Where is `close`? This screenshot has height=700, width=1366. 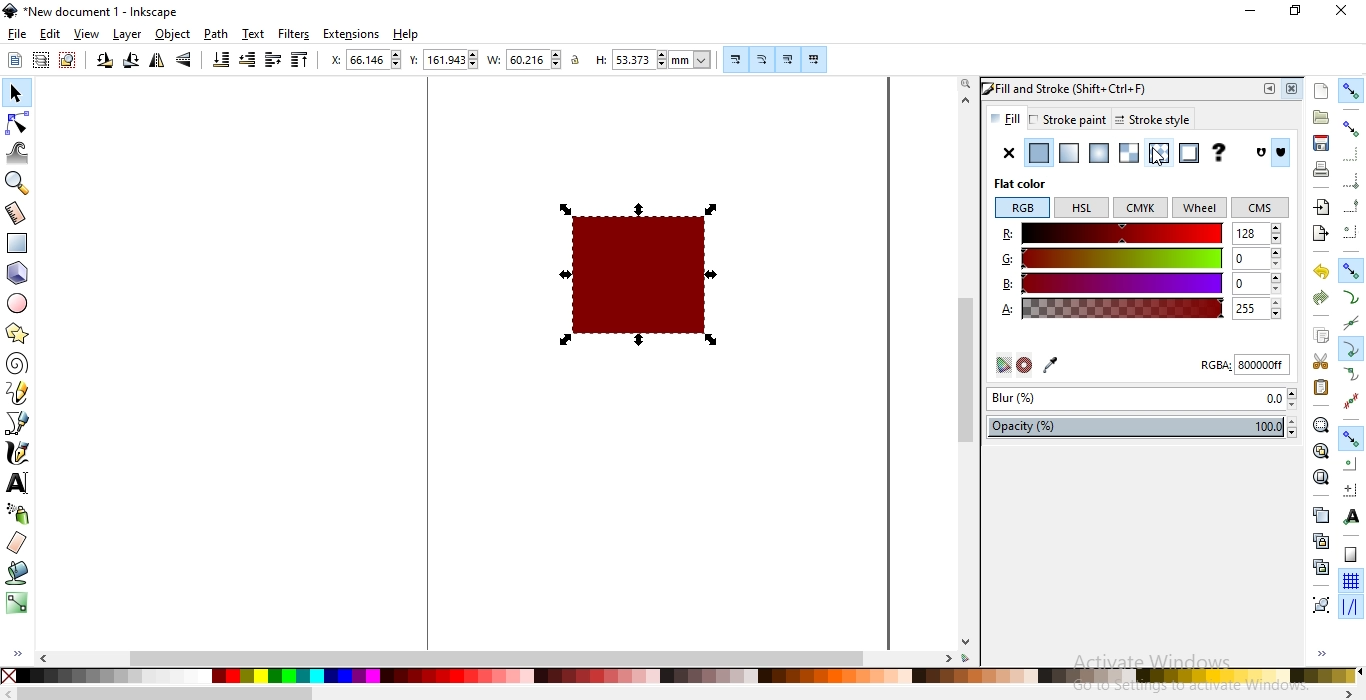
close is located at coordinates (1340, 12).